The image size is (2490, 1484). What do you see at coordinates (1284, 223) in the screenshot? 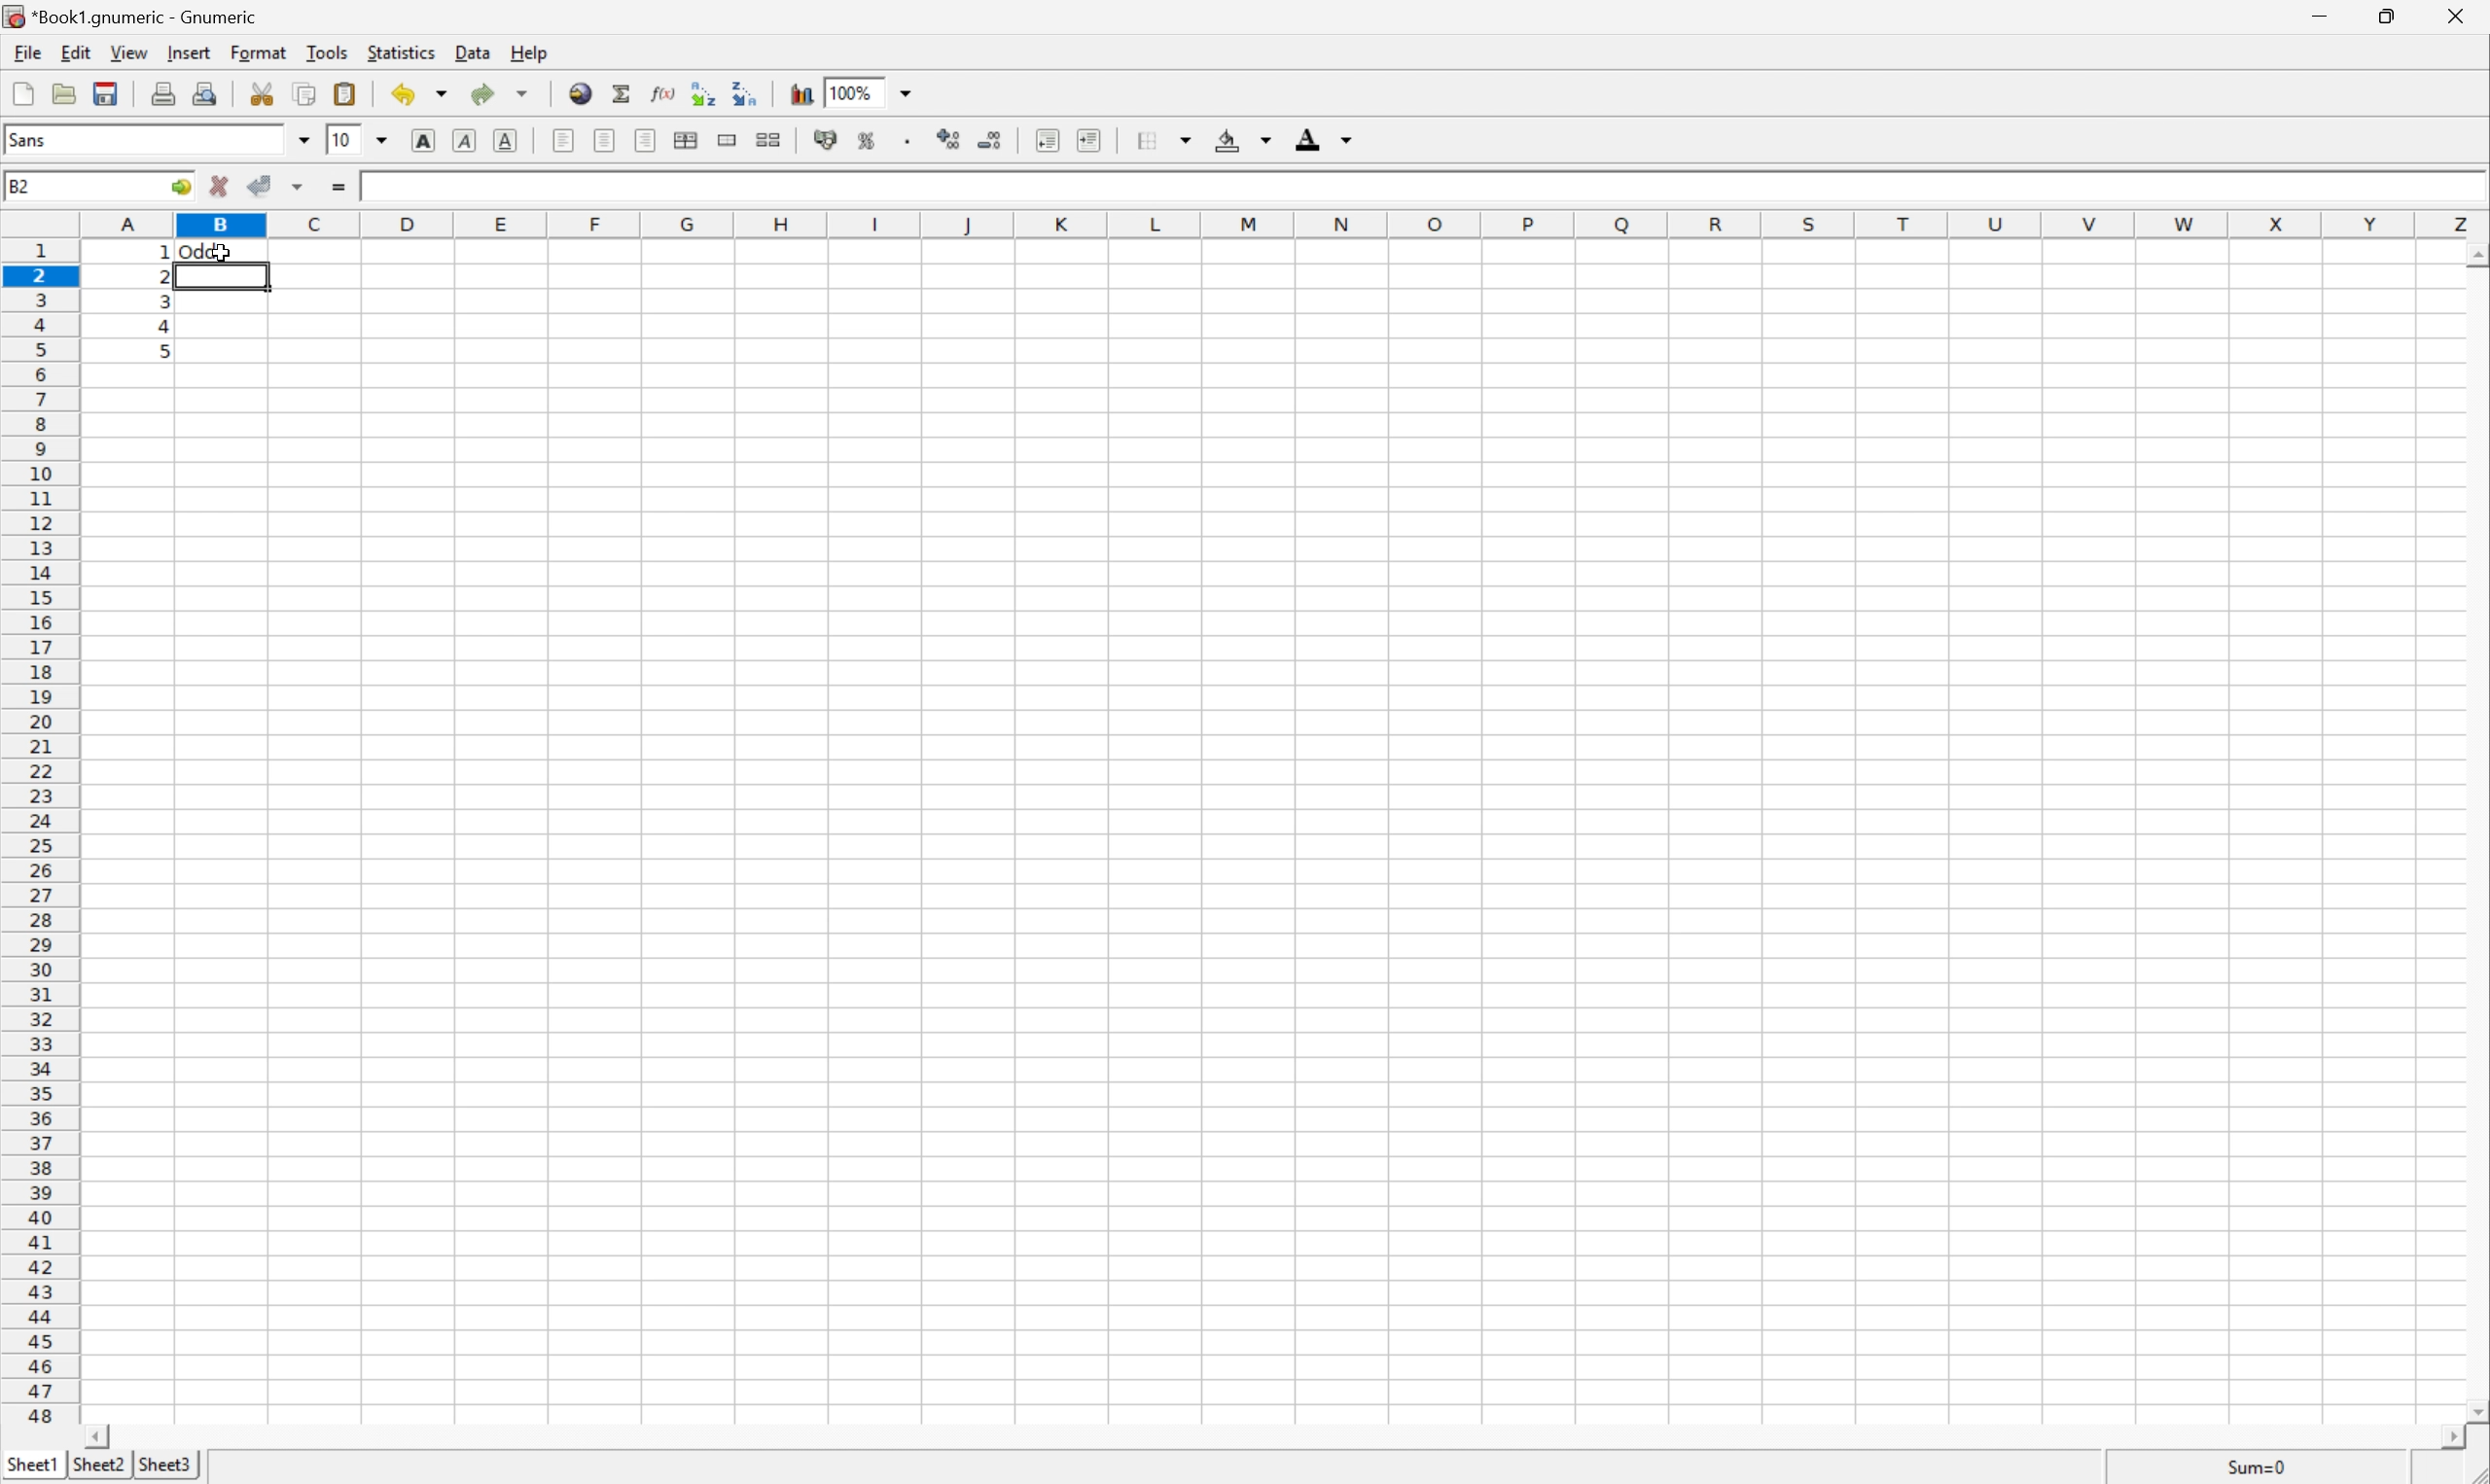
I see `Column names` at bounding box center [1284, 223].